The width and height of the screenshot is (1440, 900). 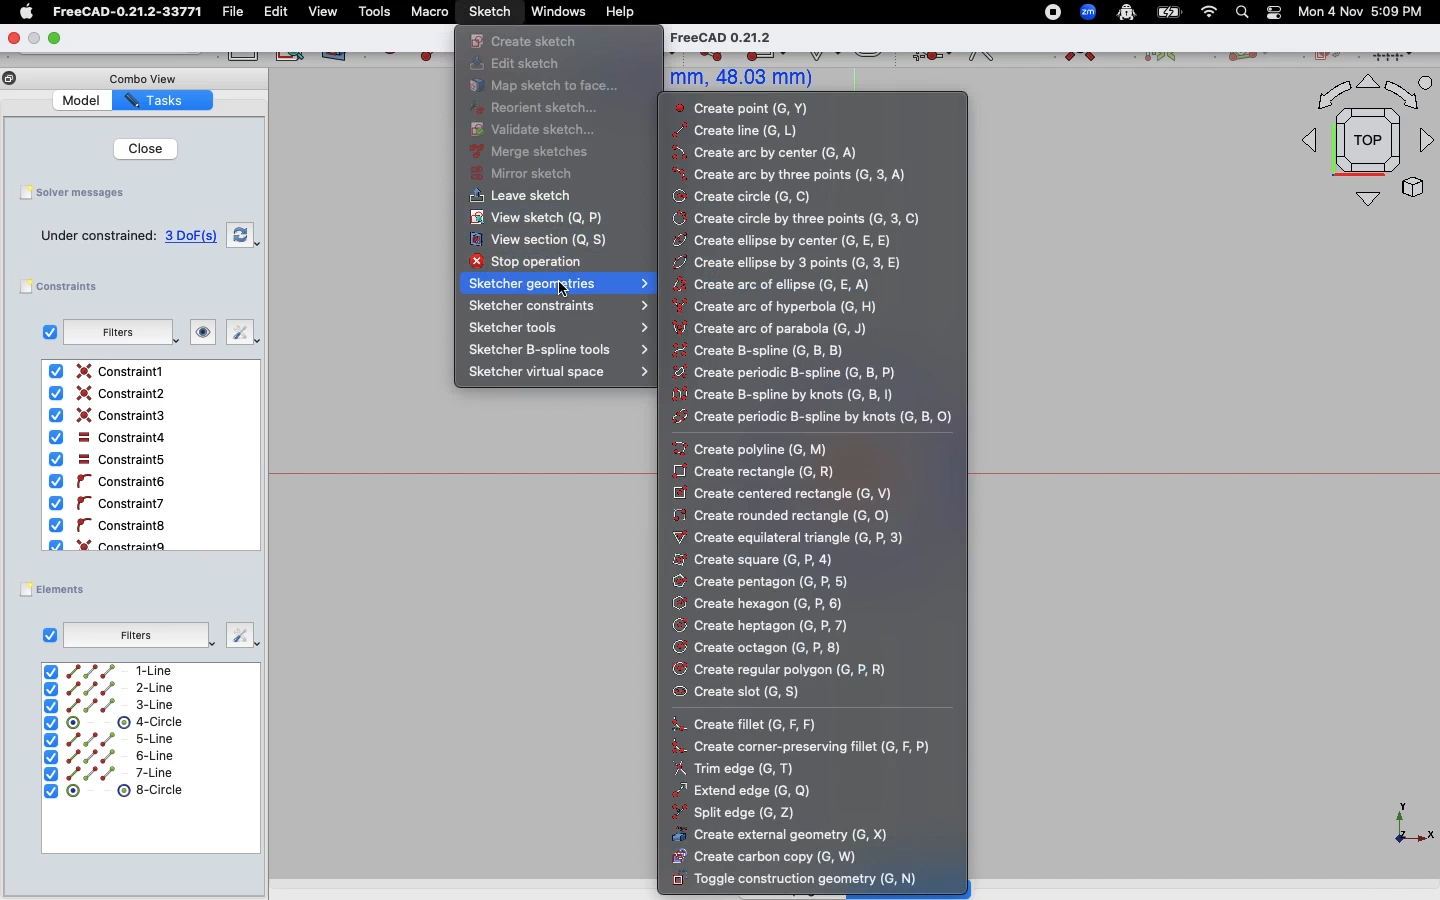 What do you see at coordinates (524, 40) in the screenshot?
I see `Create sketch` at bounding box center [524, 40].